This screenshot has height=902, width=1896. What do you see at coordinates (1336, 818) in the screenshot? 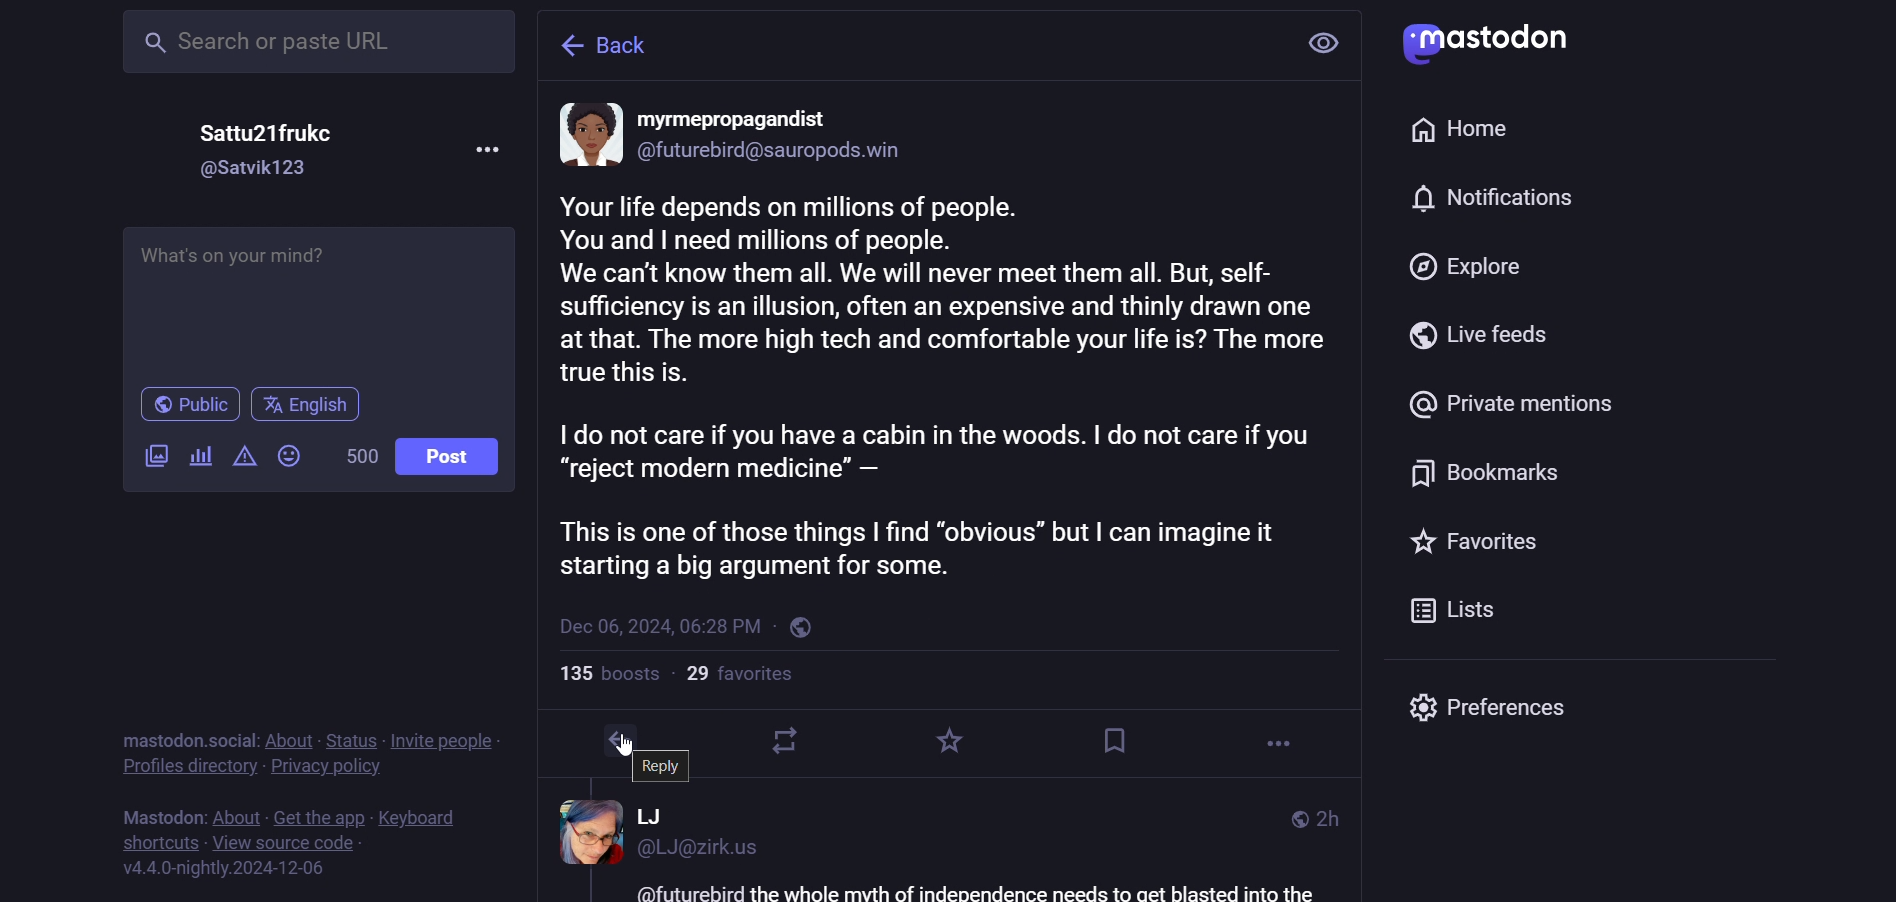
I see `last modifiied` at bounding box center [1336, 818].